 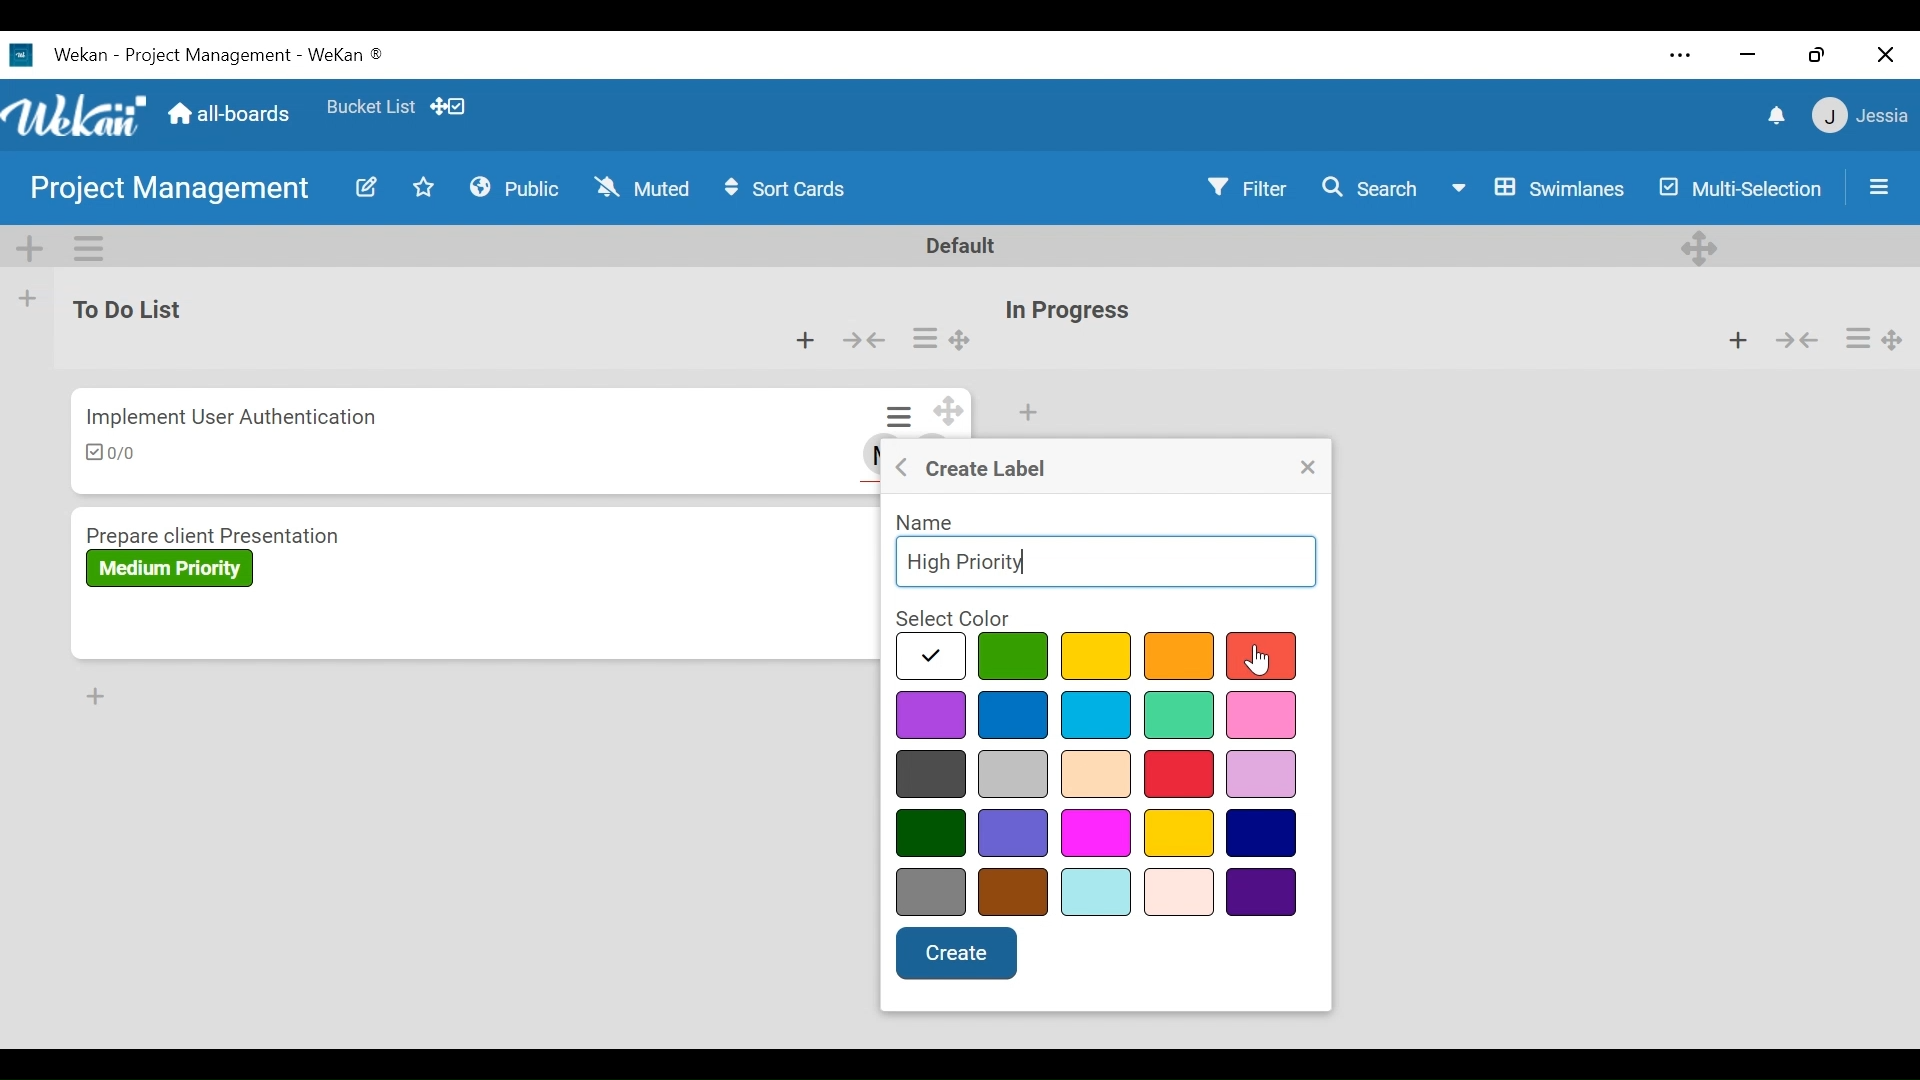 I want to click on settings and more, so click(x=1684, y=57).